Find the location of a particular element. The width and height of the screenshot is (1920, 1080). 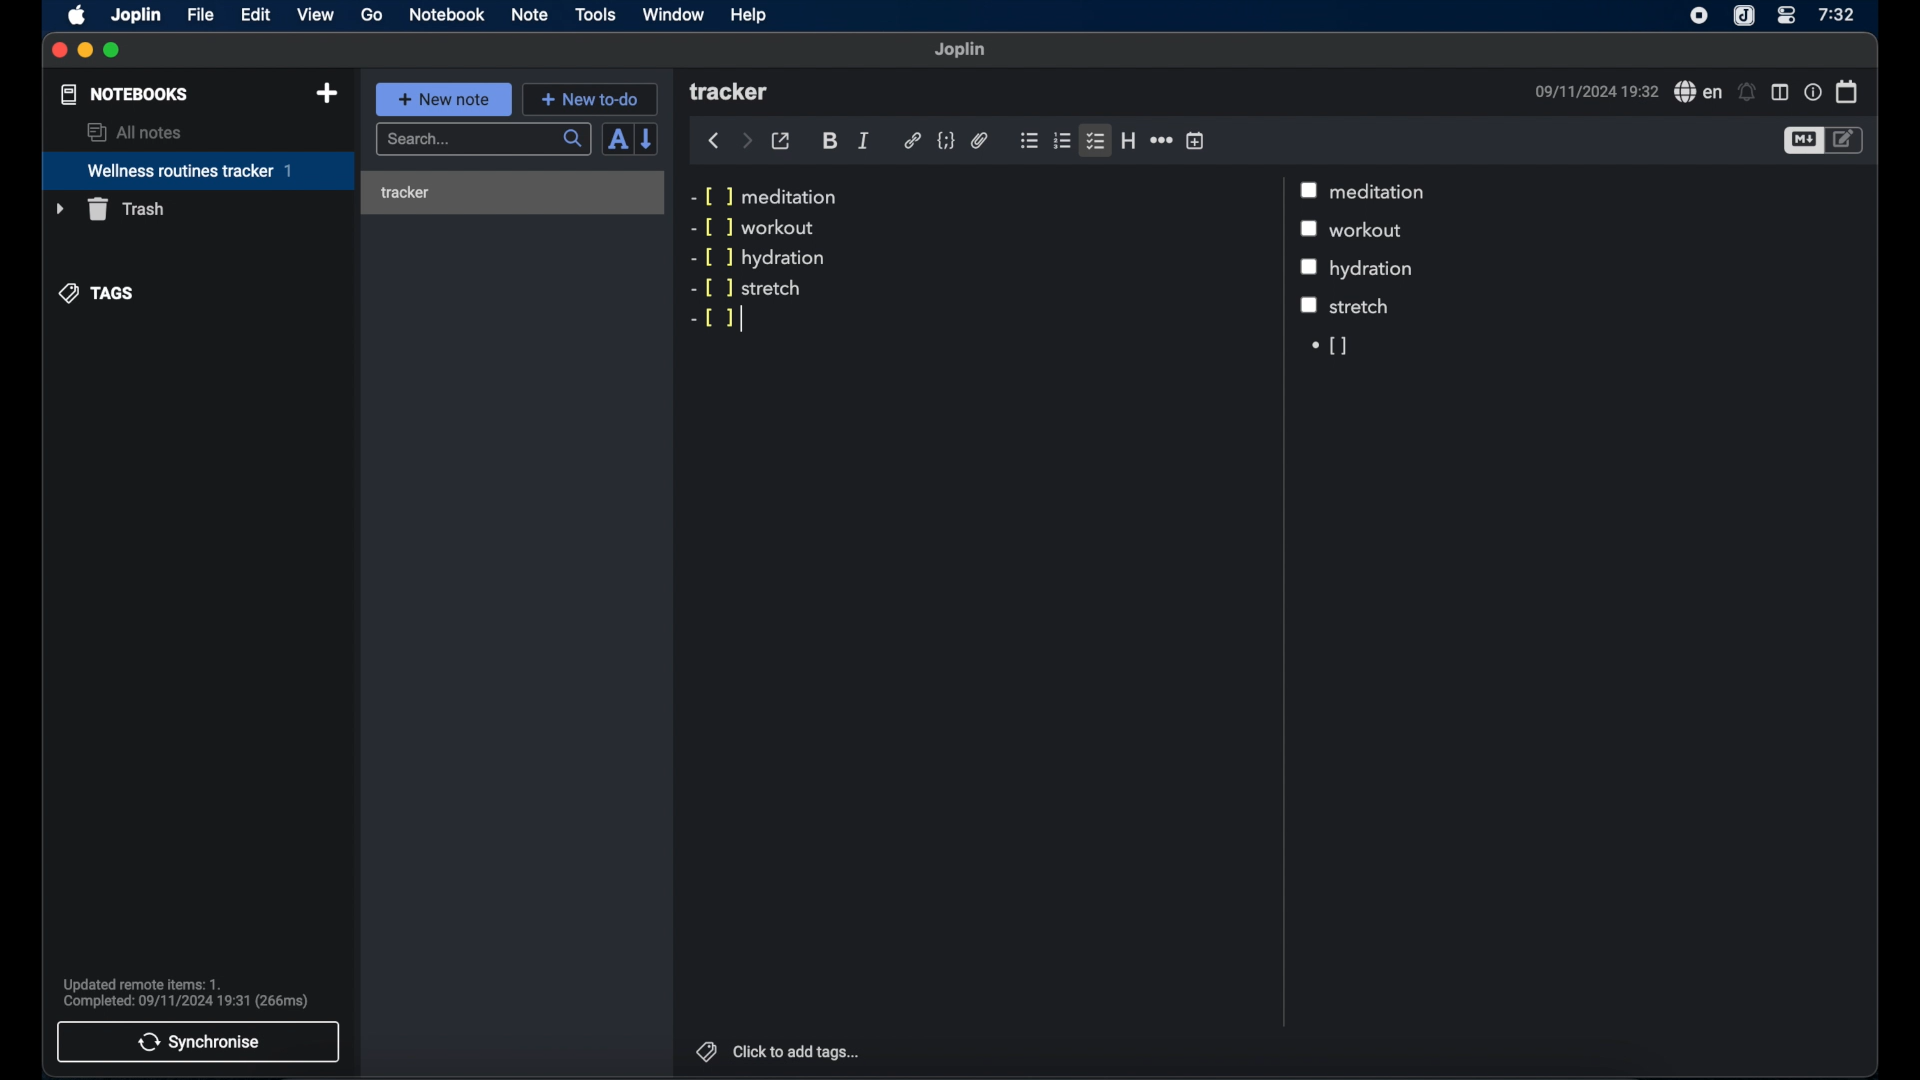

new notebook is located at coordinates (329, 94).